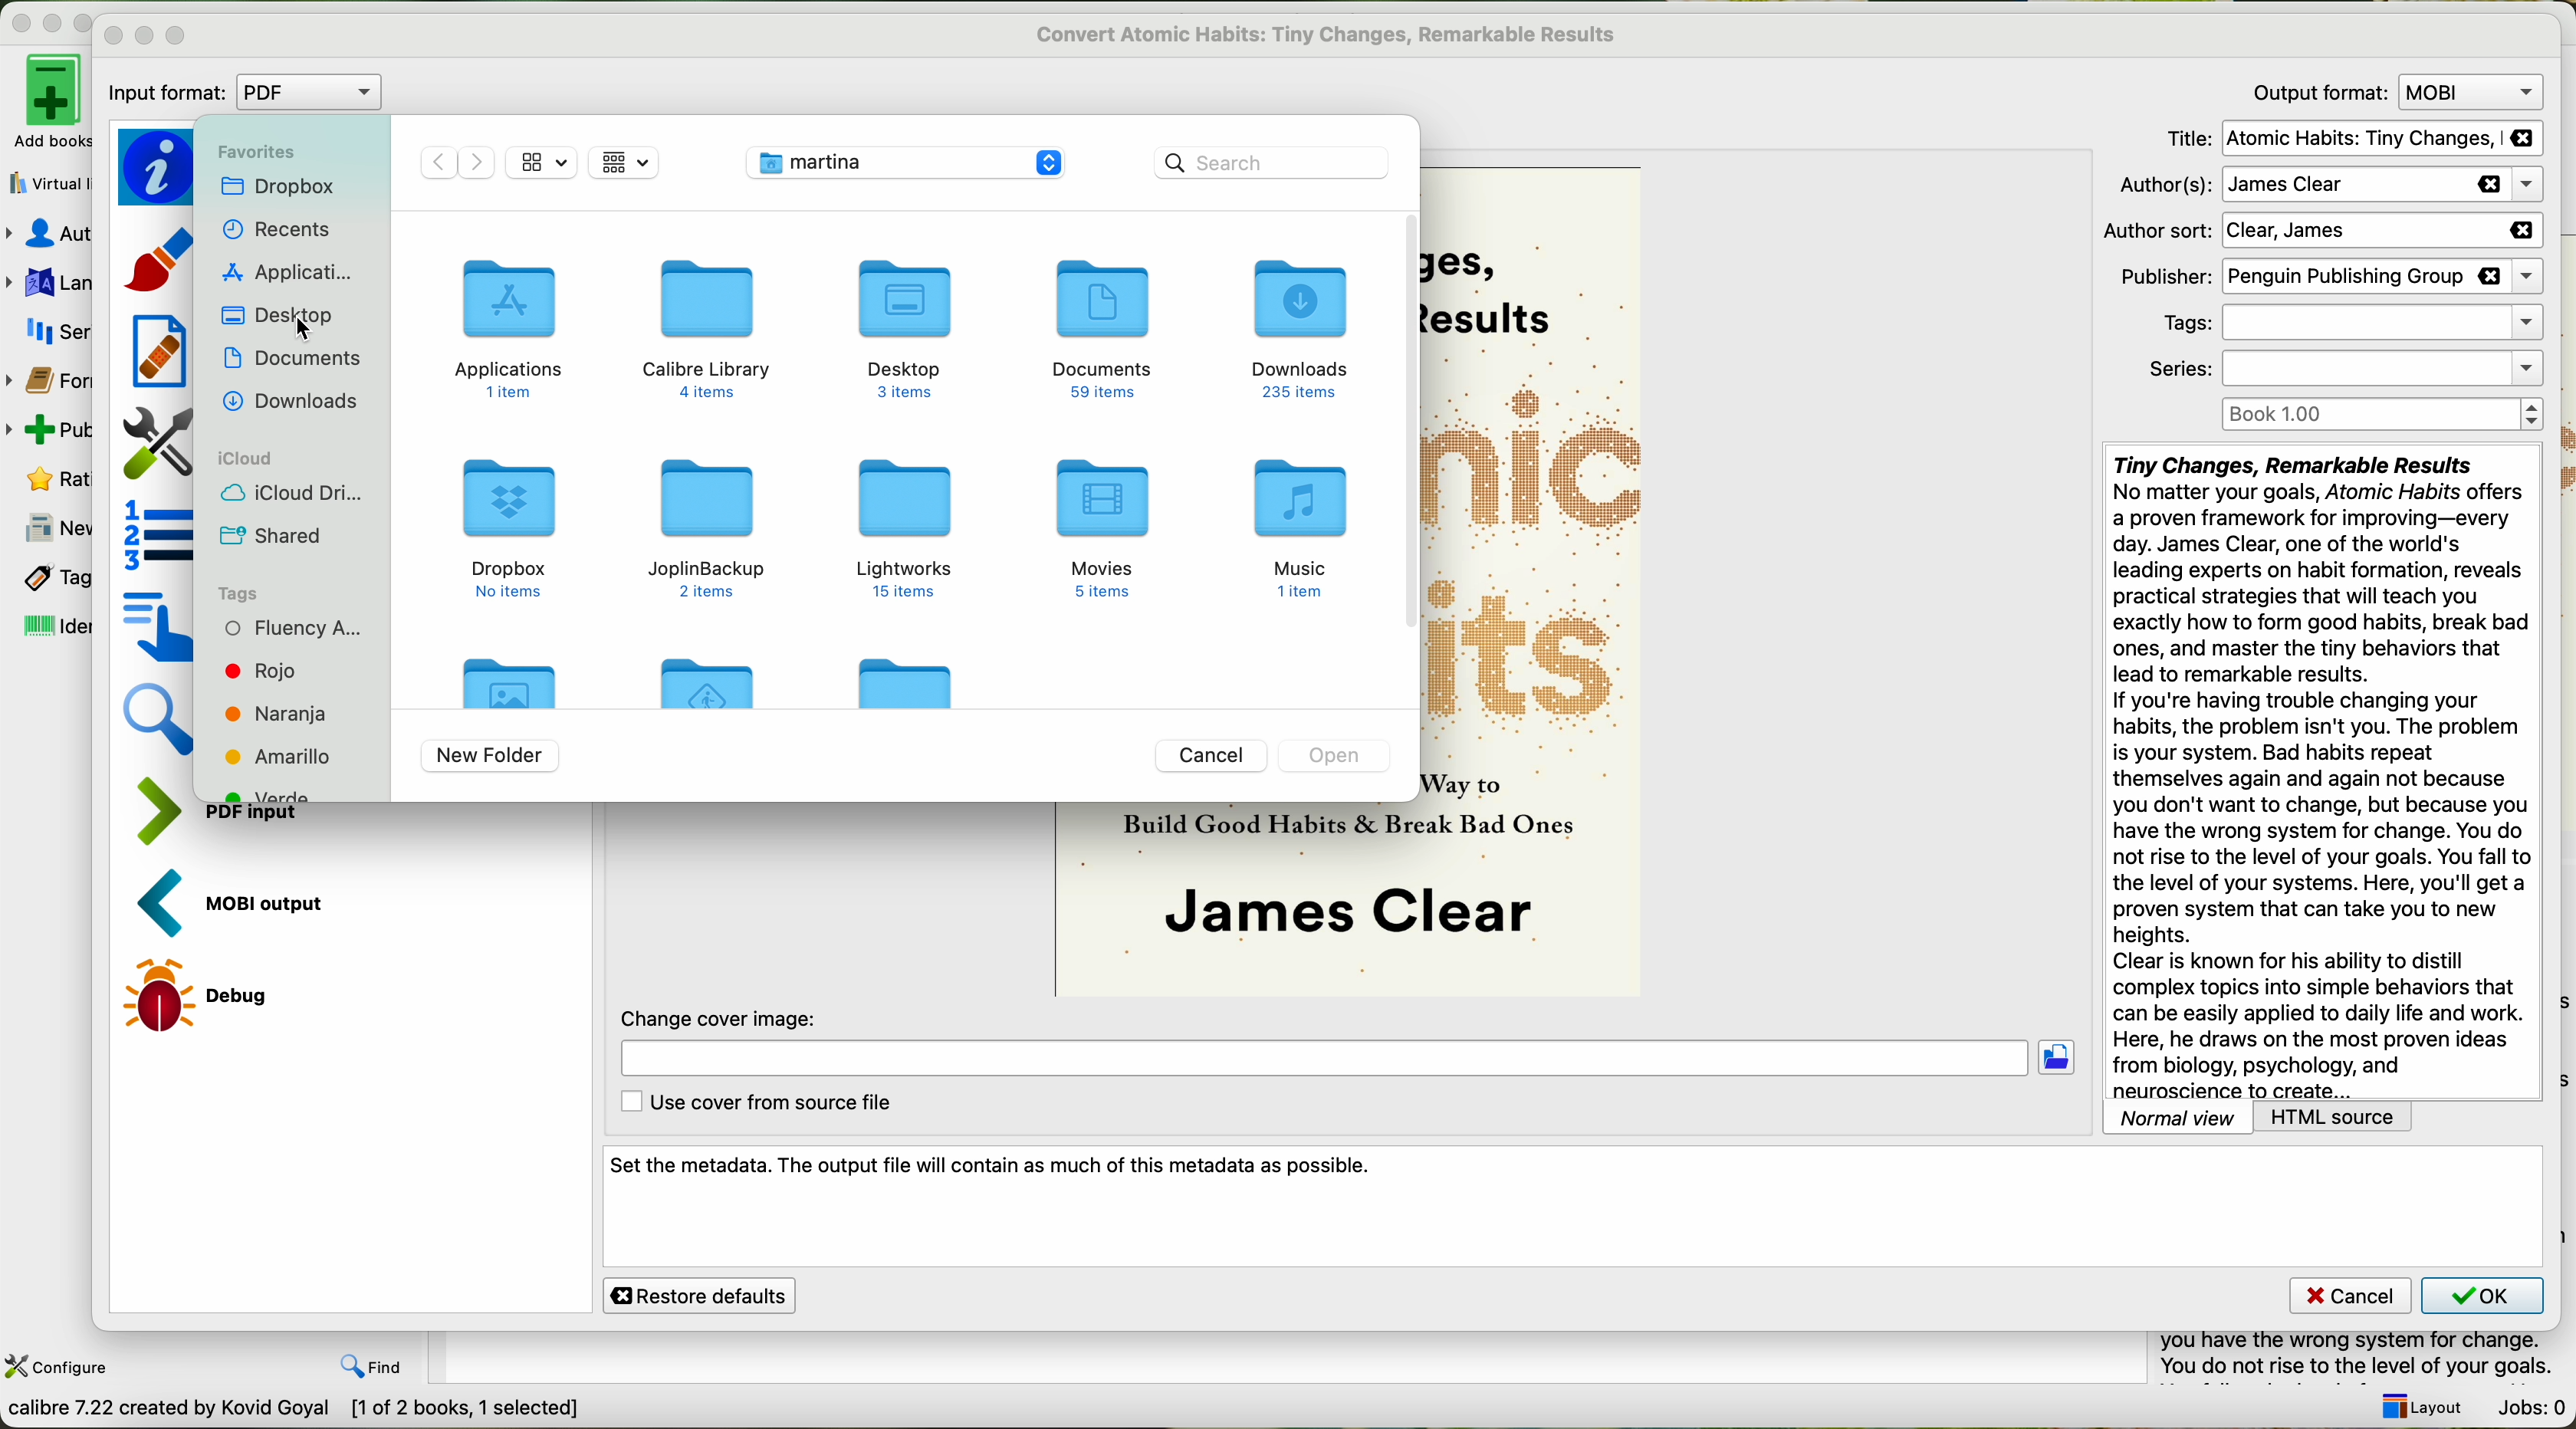  Describe the element at coordinates (904, 164) in the screenshot. I see `location` at that location.